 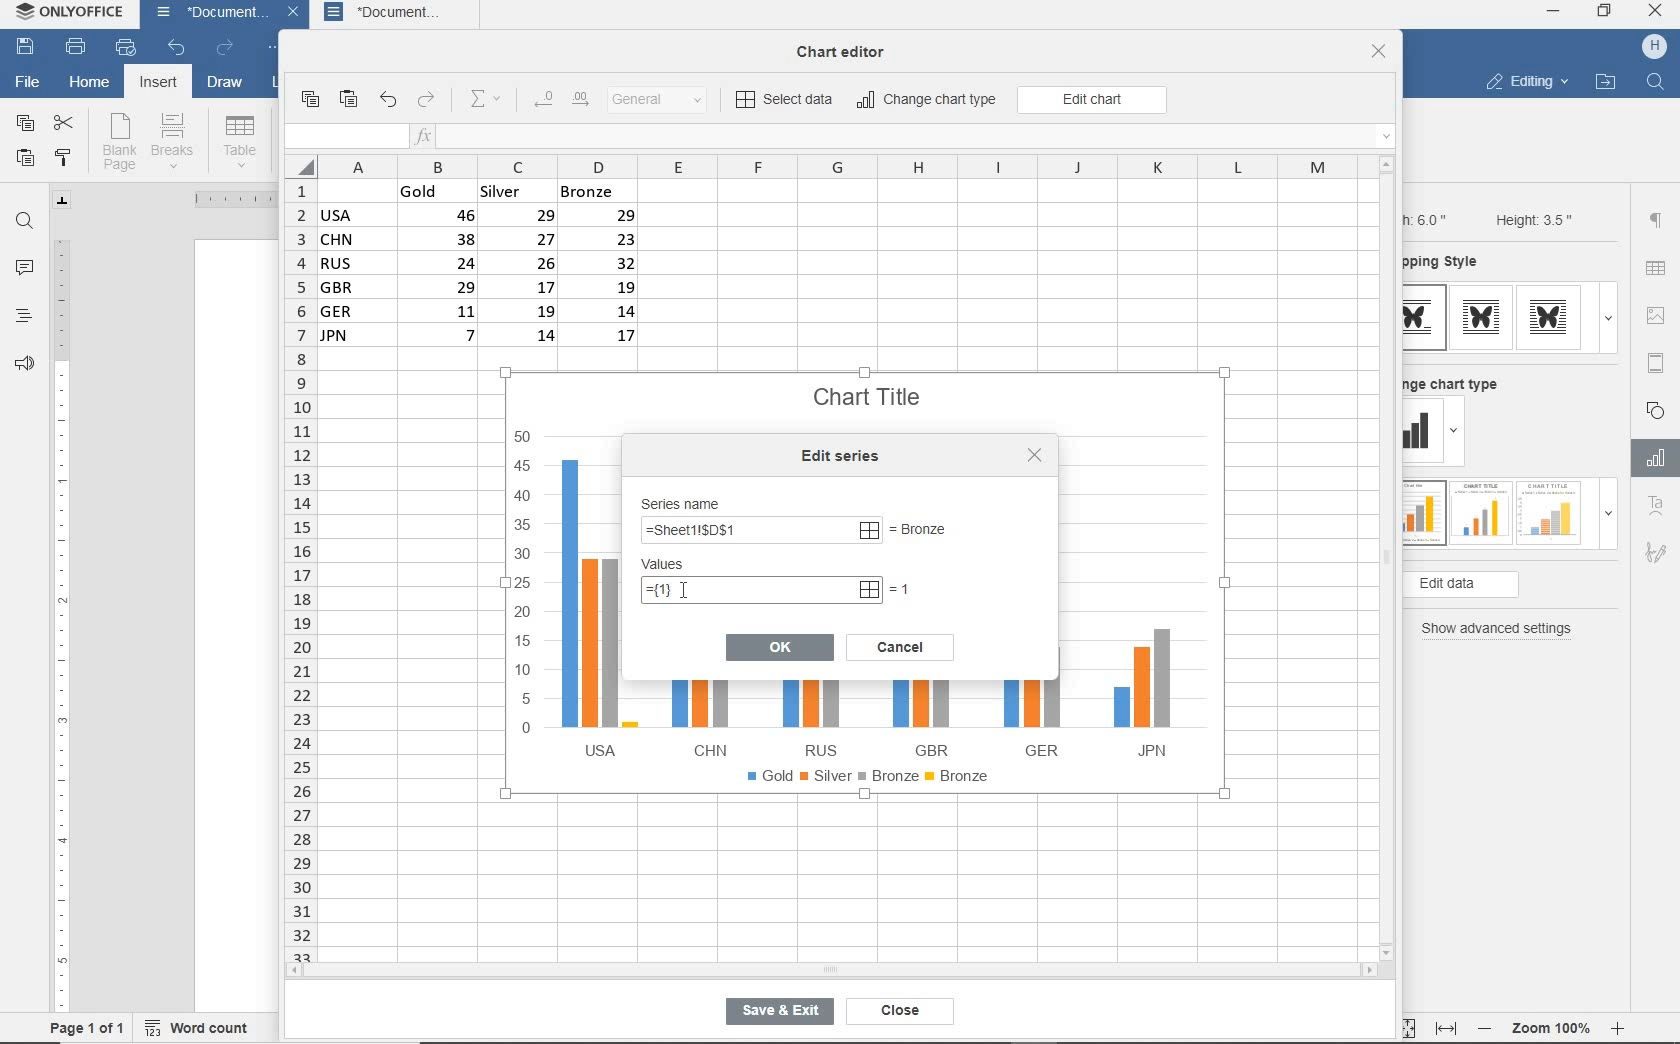 I want to click on zoom 100%, so click(x=1555, y=1025).